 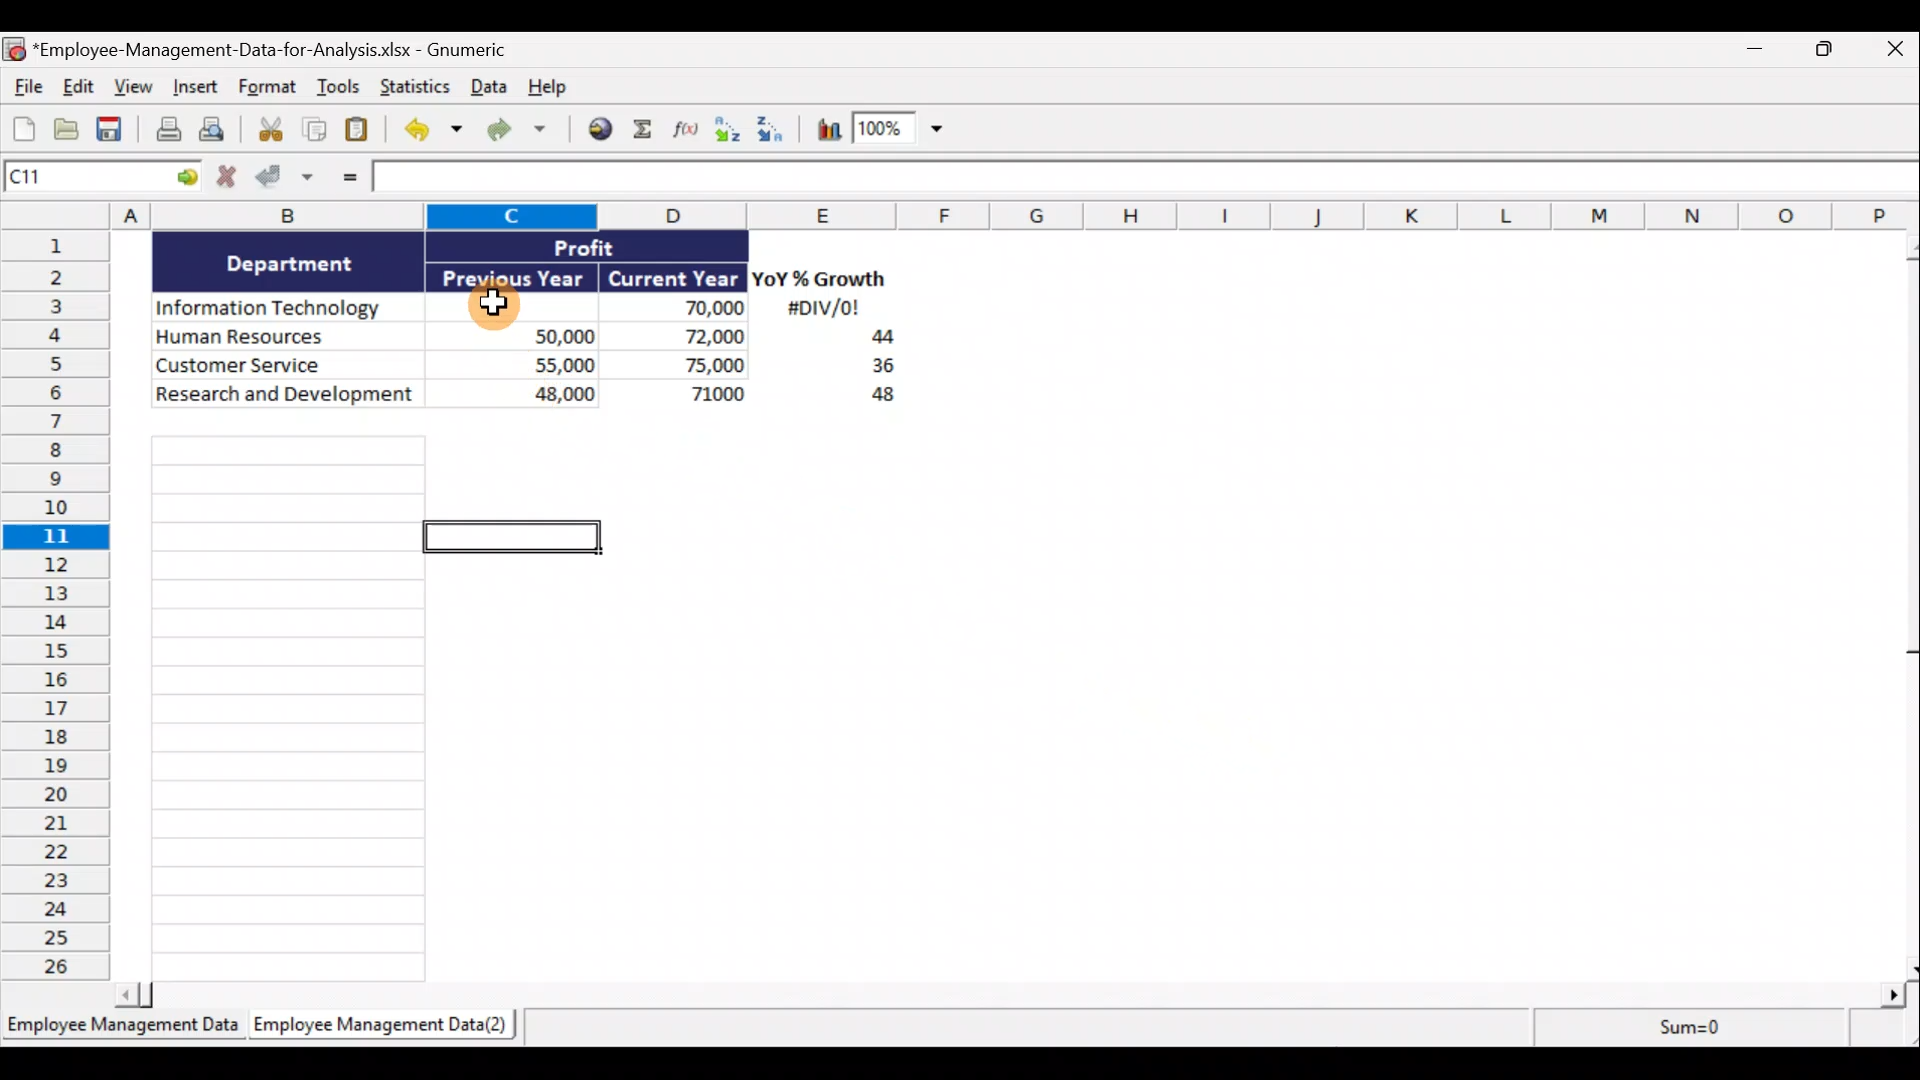 I want to click on YoY% Growth, so click(x=820, y=280).